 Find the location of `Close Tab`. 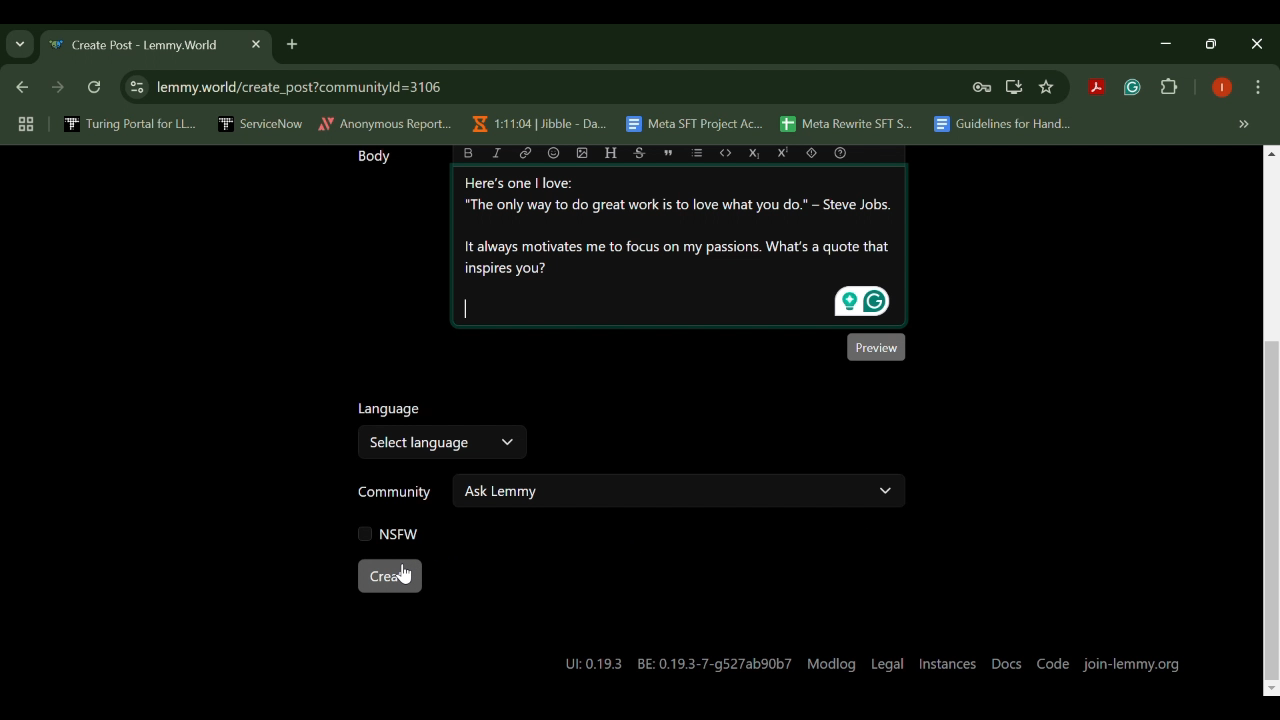

Close Tab is located at coordinates (254, 44).